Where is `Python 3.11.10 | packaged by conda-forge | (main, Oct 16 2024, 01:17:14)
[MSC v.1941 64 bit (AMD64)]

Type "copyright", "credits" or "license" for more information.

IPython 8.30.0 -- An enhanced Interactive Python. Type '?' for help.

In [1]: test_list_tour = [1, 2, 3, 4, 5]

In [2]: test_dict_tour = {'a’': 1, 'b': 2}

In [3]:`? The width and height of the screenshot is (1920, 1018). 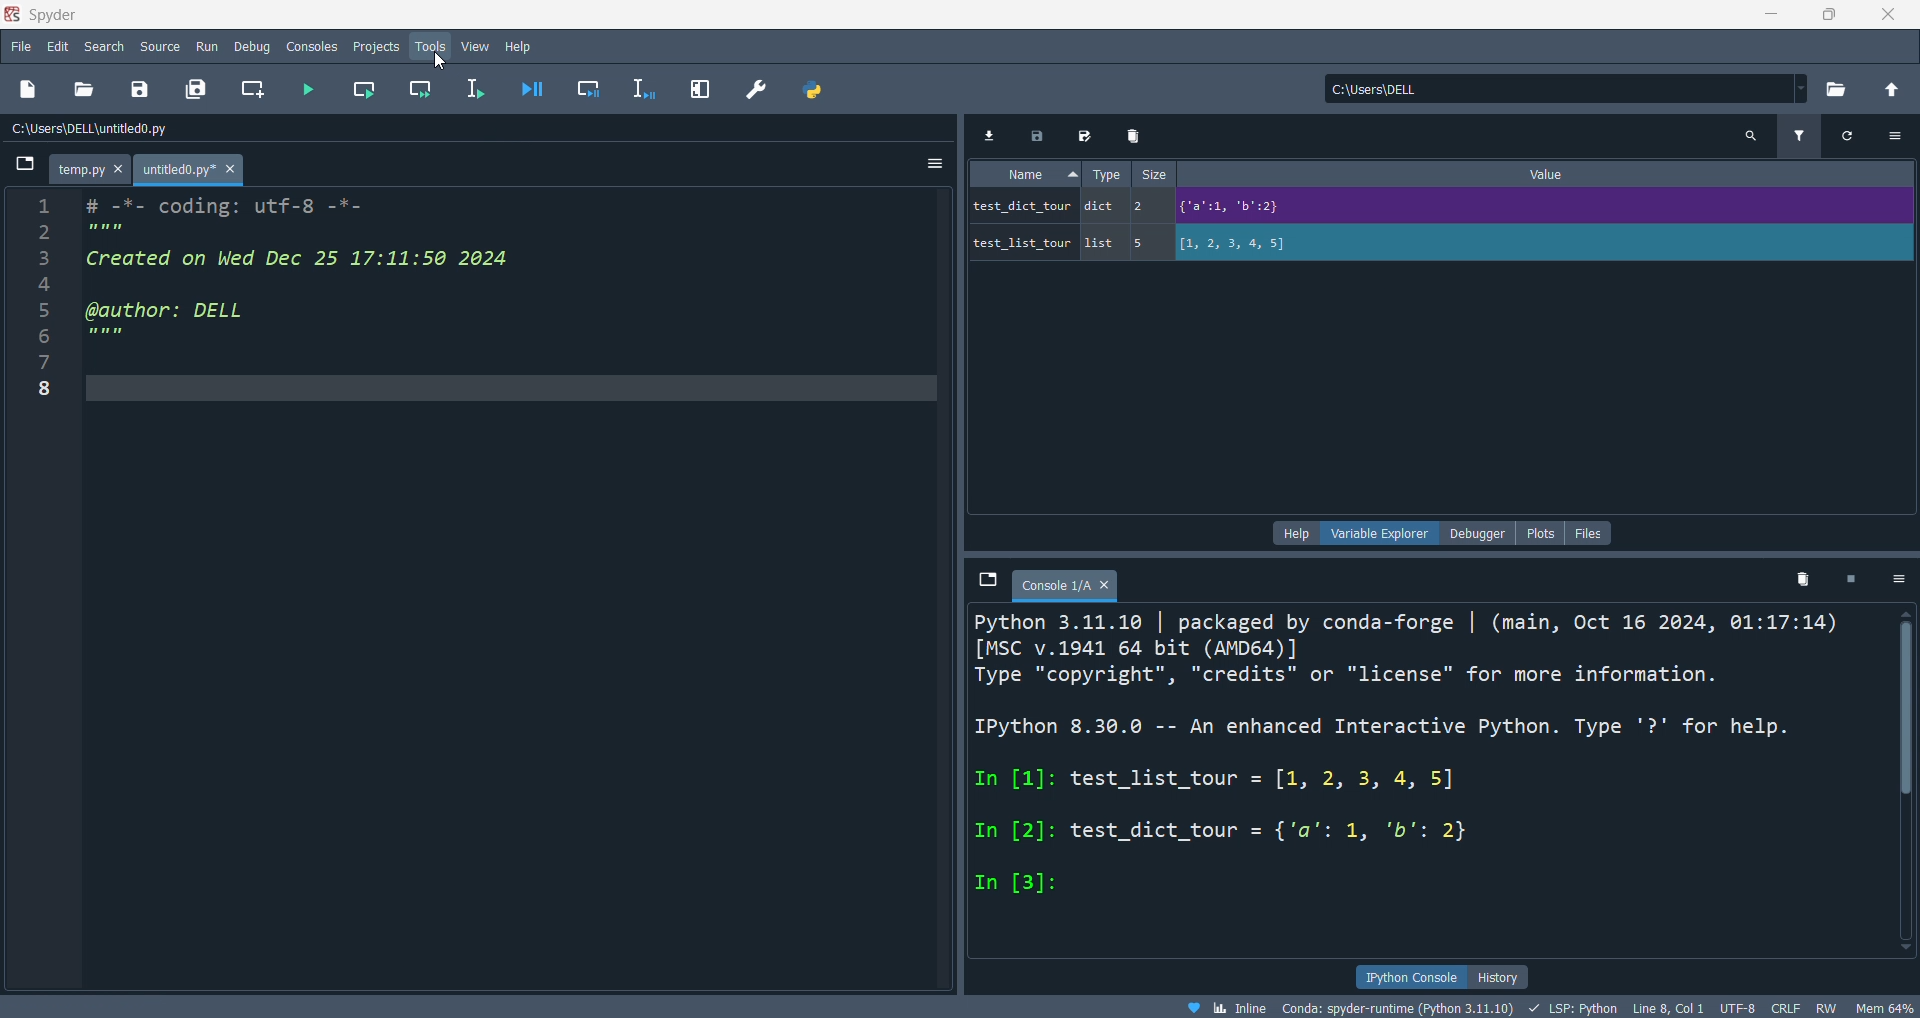
Python 3.11.10 | packaged by conda-forge | (main, Oct 16 2024, 01:17:14)
[MSC v.1941 64 bit (AMD64)]

Type "copyright", "credits" or "license" for more information.

IPython 8.30.0 -- An enhanced Interactive Python. Type '?' for help.

In [1]: test_list_tour = [1, 2, 3, 4, 5]

In [2]: test_dict_tour = {'a’': 1, 'b': 2}

In [3]: is located at coordinates (1407, 768).